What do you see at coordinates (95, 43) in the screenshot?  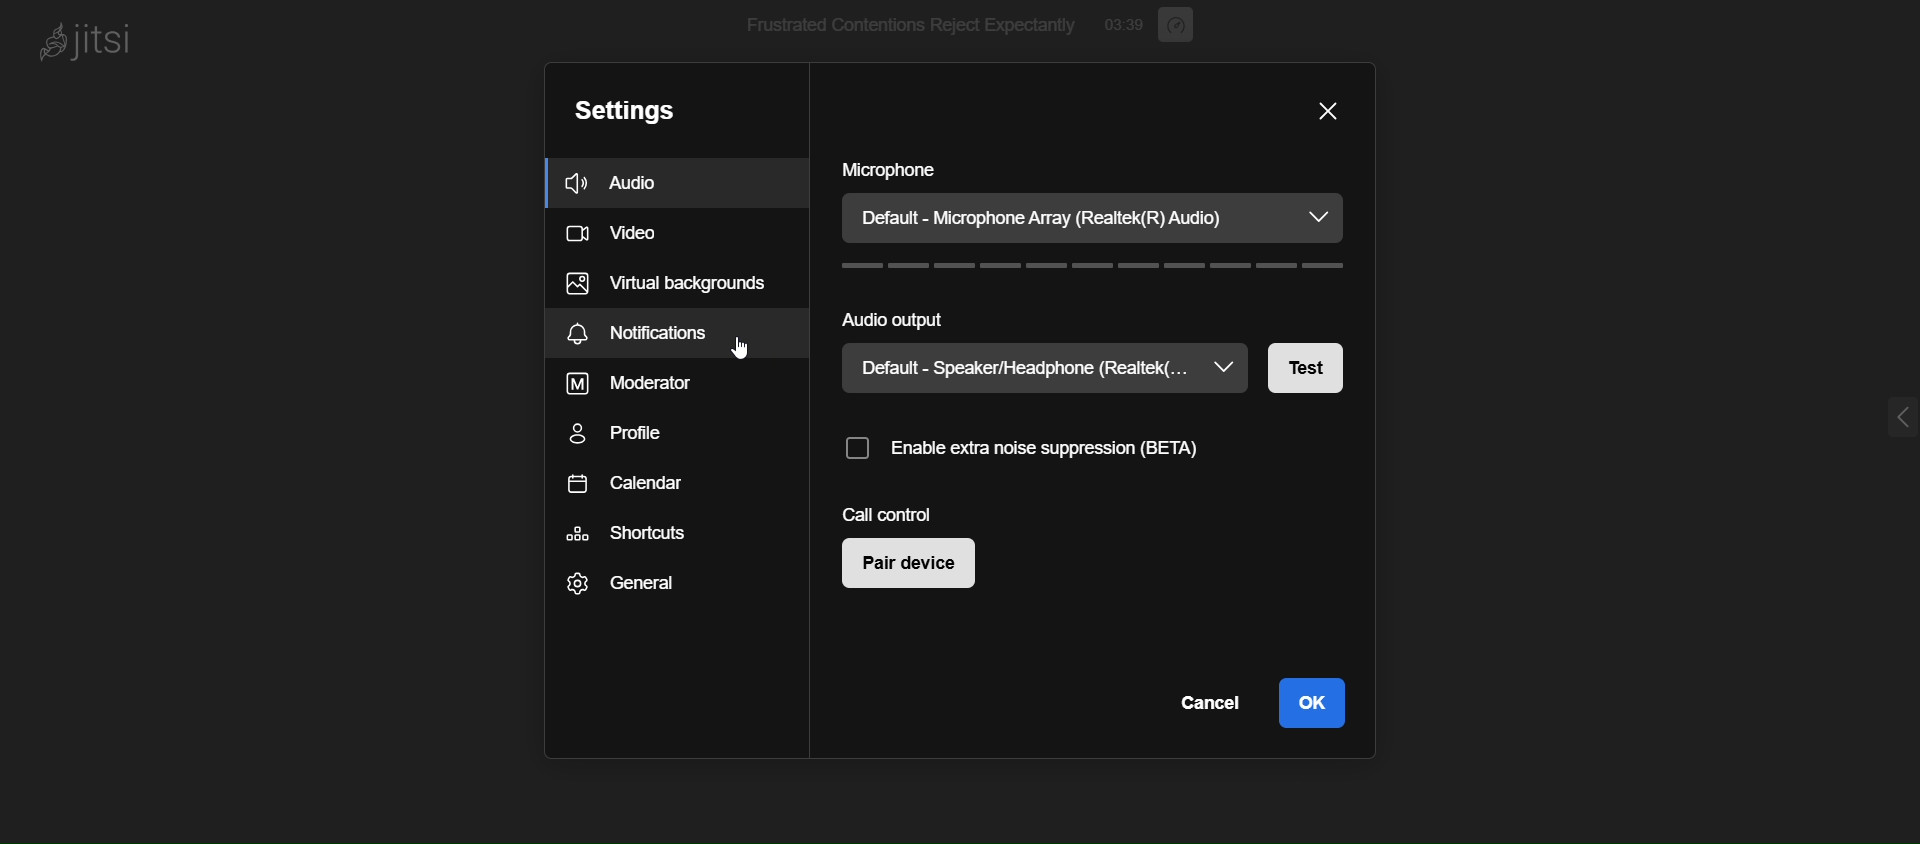 I see `Jitsi` at bounding box center [95, 43].